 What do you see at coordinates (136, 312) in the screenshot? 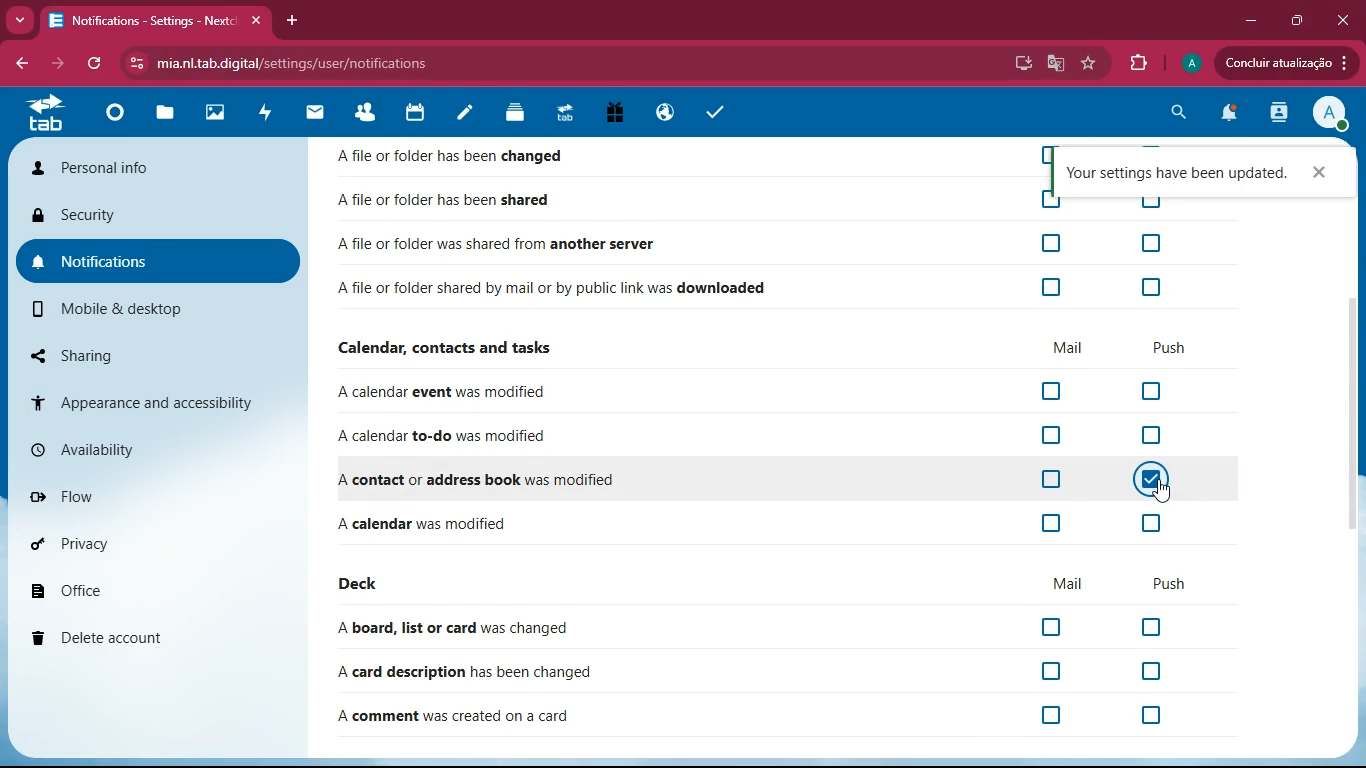
I see `mobile & desktop` at bounding box center [136, 312].